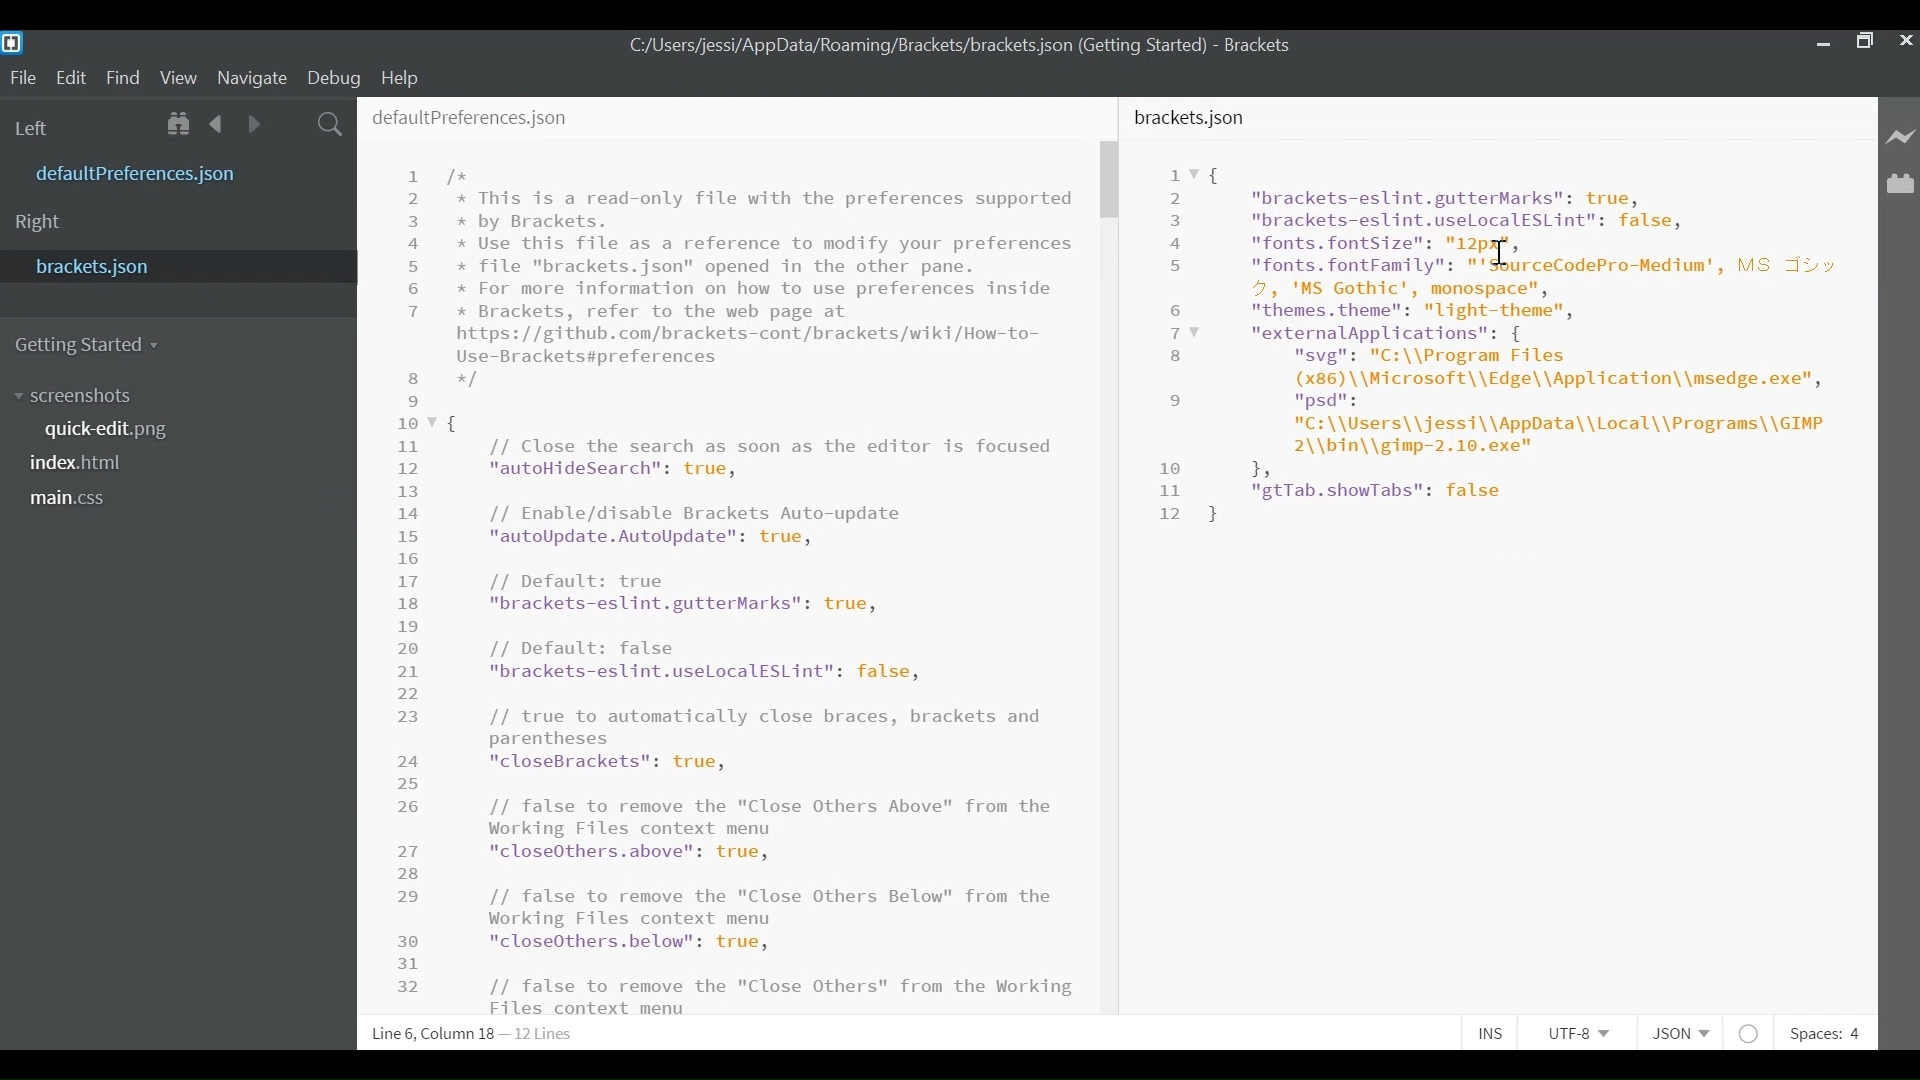  Describe the element at coordinates (472, 117) in the screenshot. I see `defaultPreferences.json` at that location.